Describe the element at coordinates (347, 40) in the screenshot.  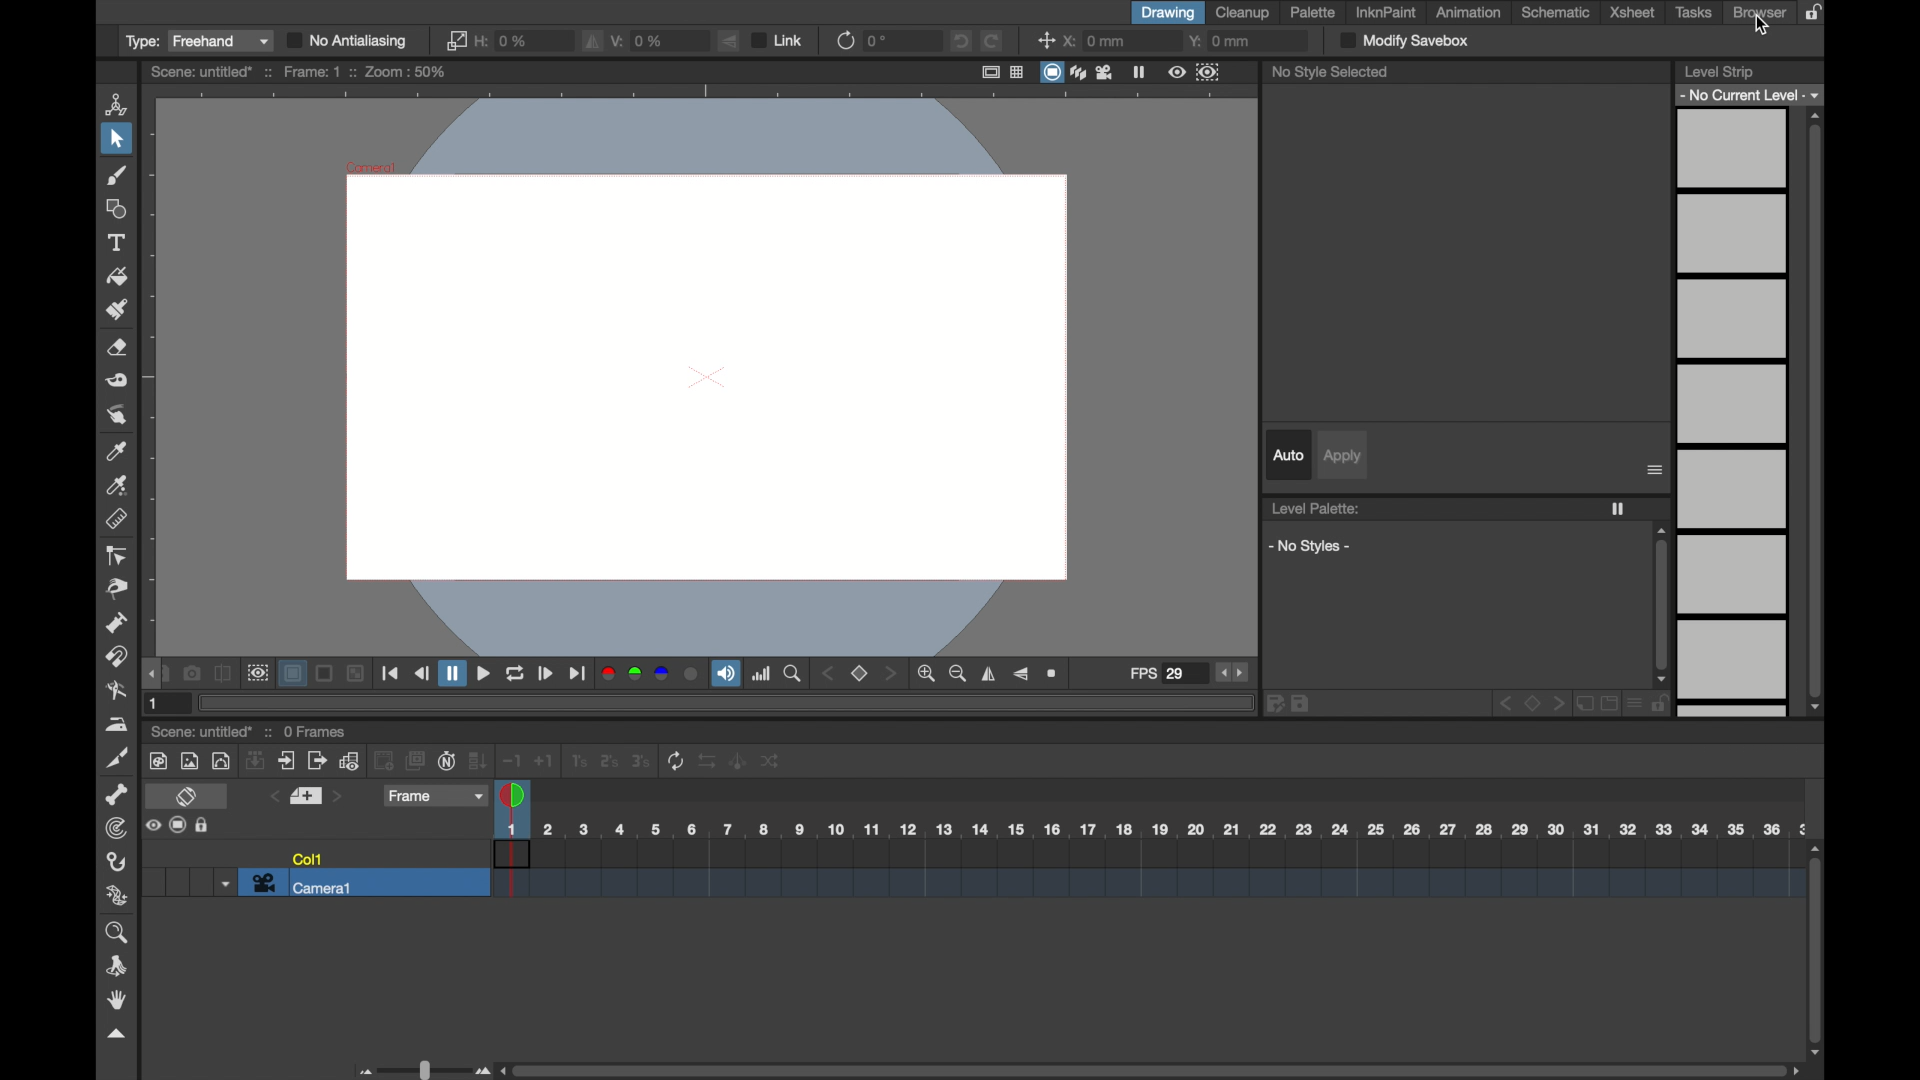
I see `no antialiasing` at that location.